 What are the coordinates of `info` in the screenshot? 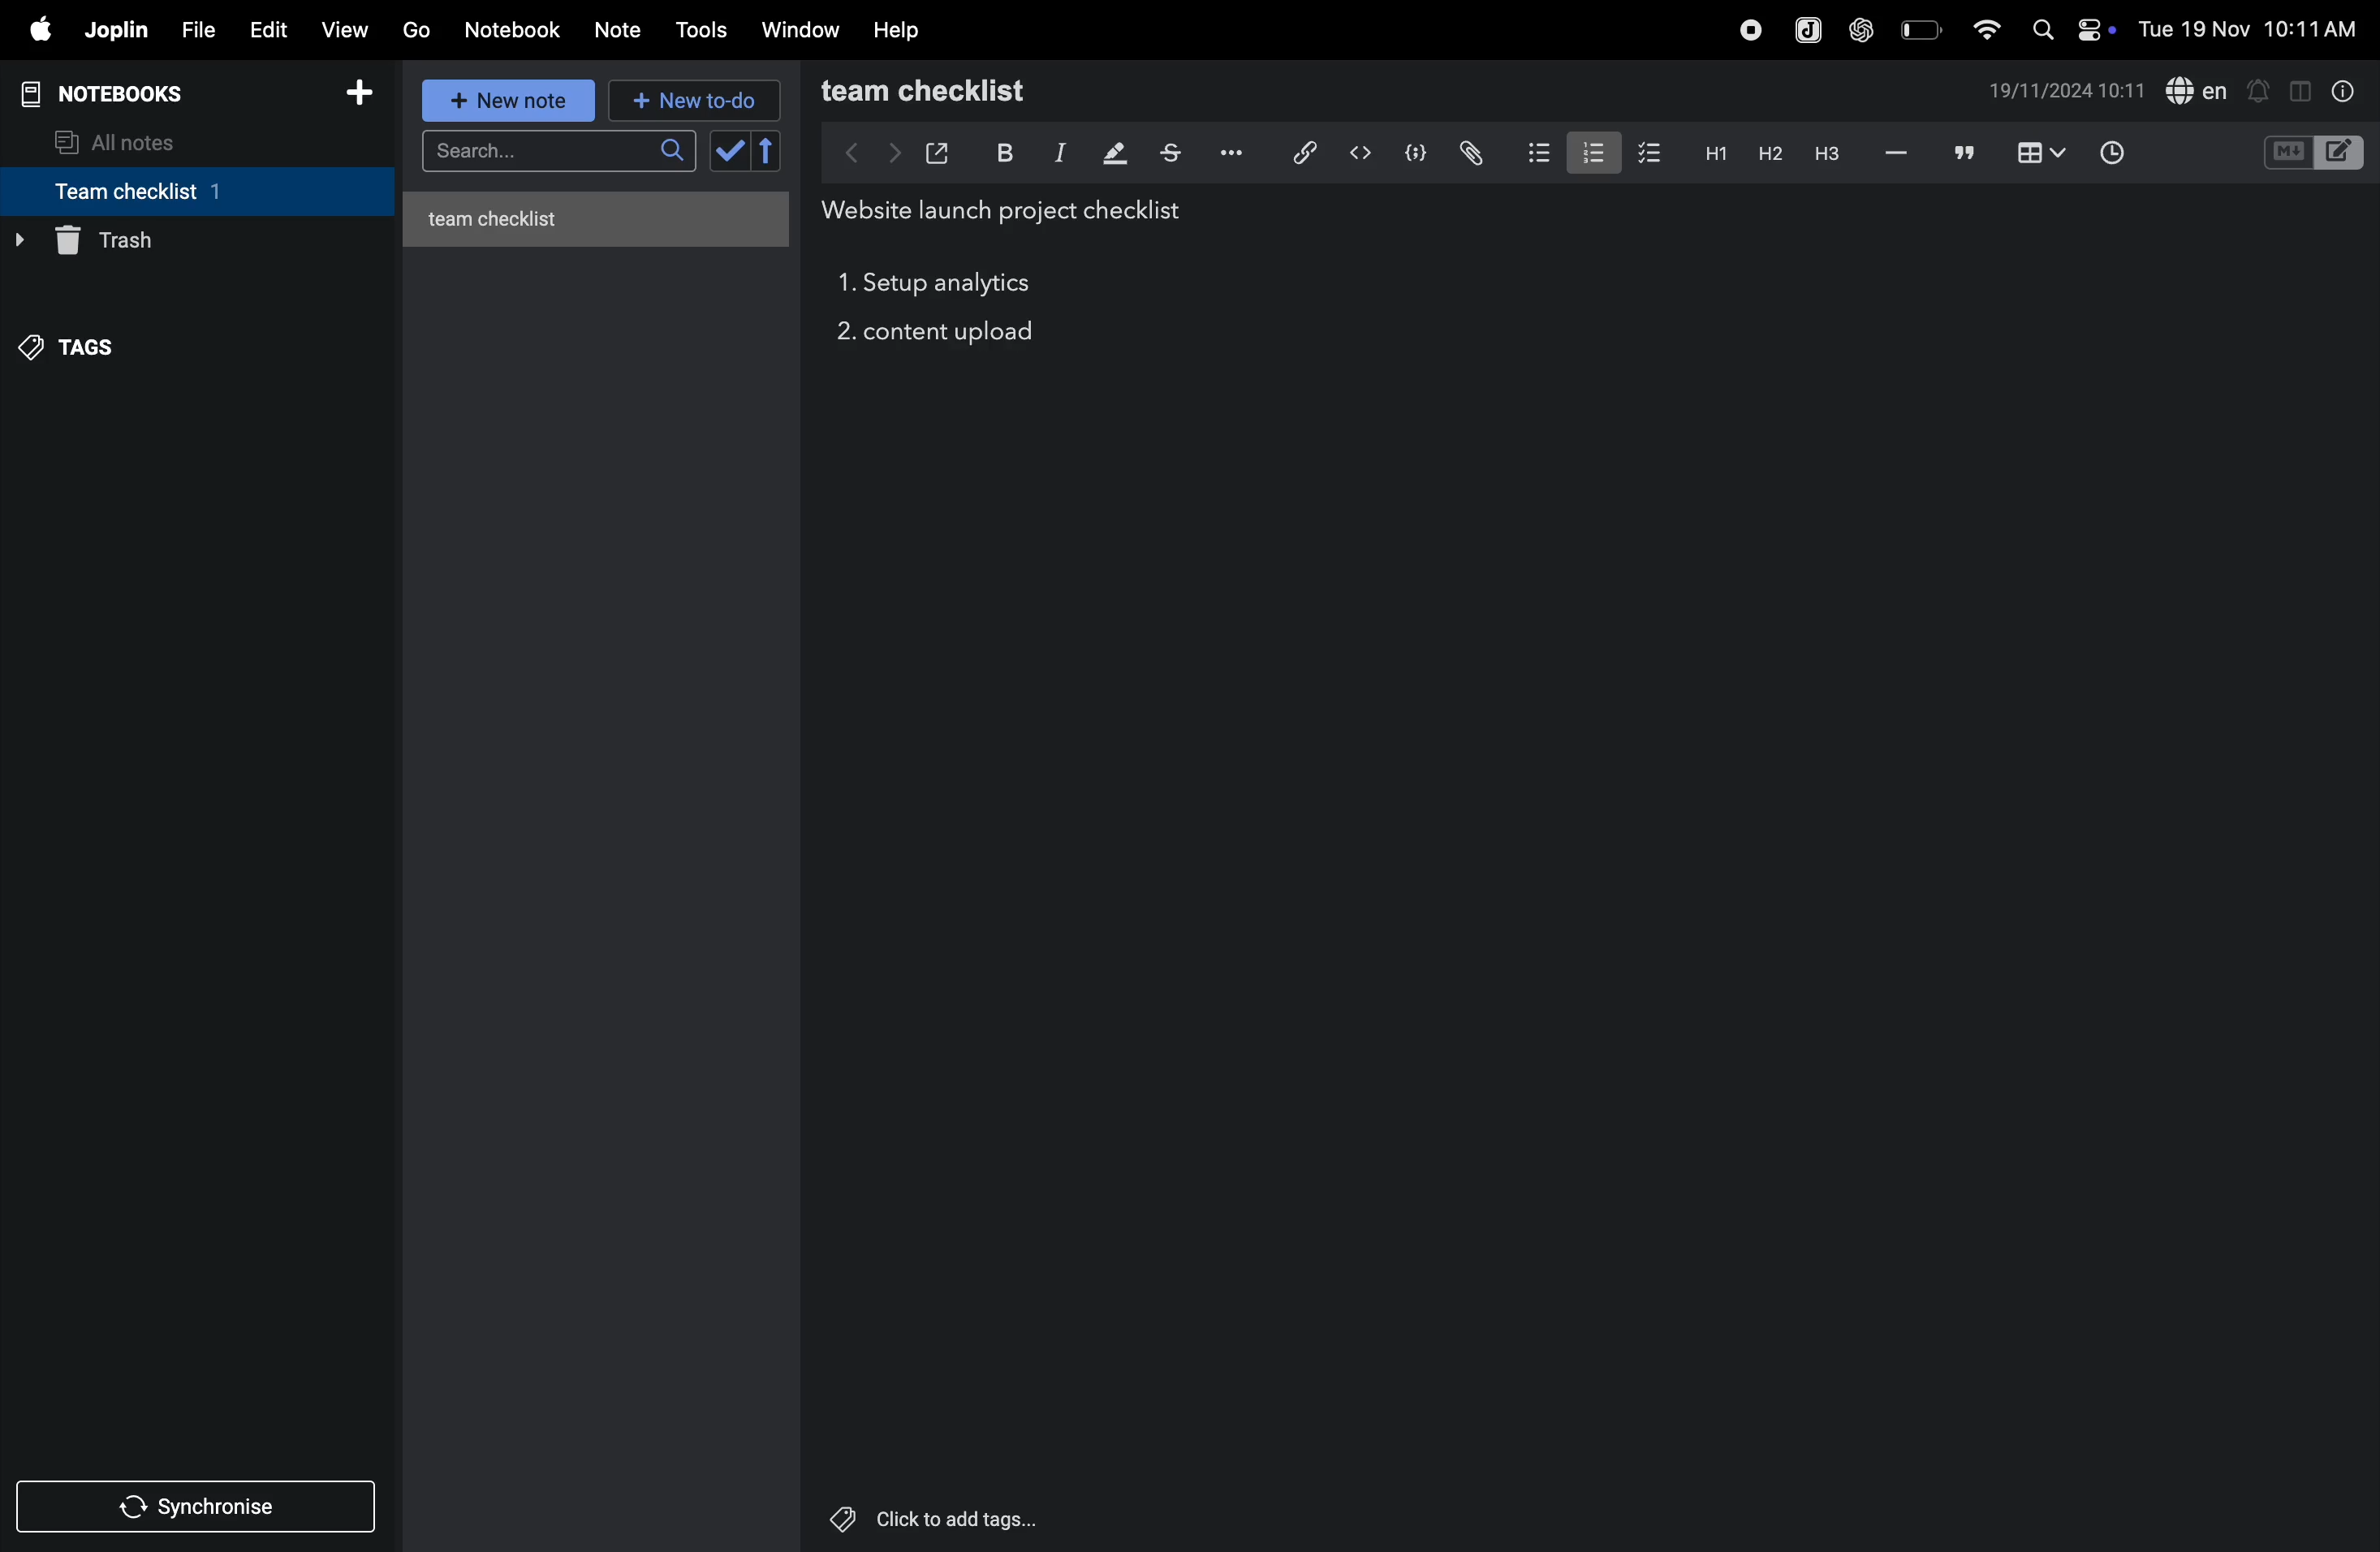 It's located at (2339, 90).